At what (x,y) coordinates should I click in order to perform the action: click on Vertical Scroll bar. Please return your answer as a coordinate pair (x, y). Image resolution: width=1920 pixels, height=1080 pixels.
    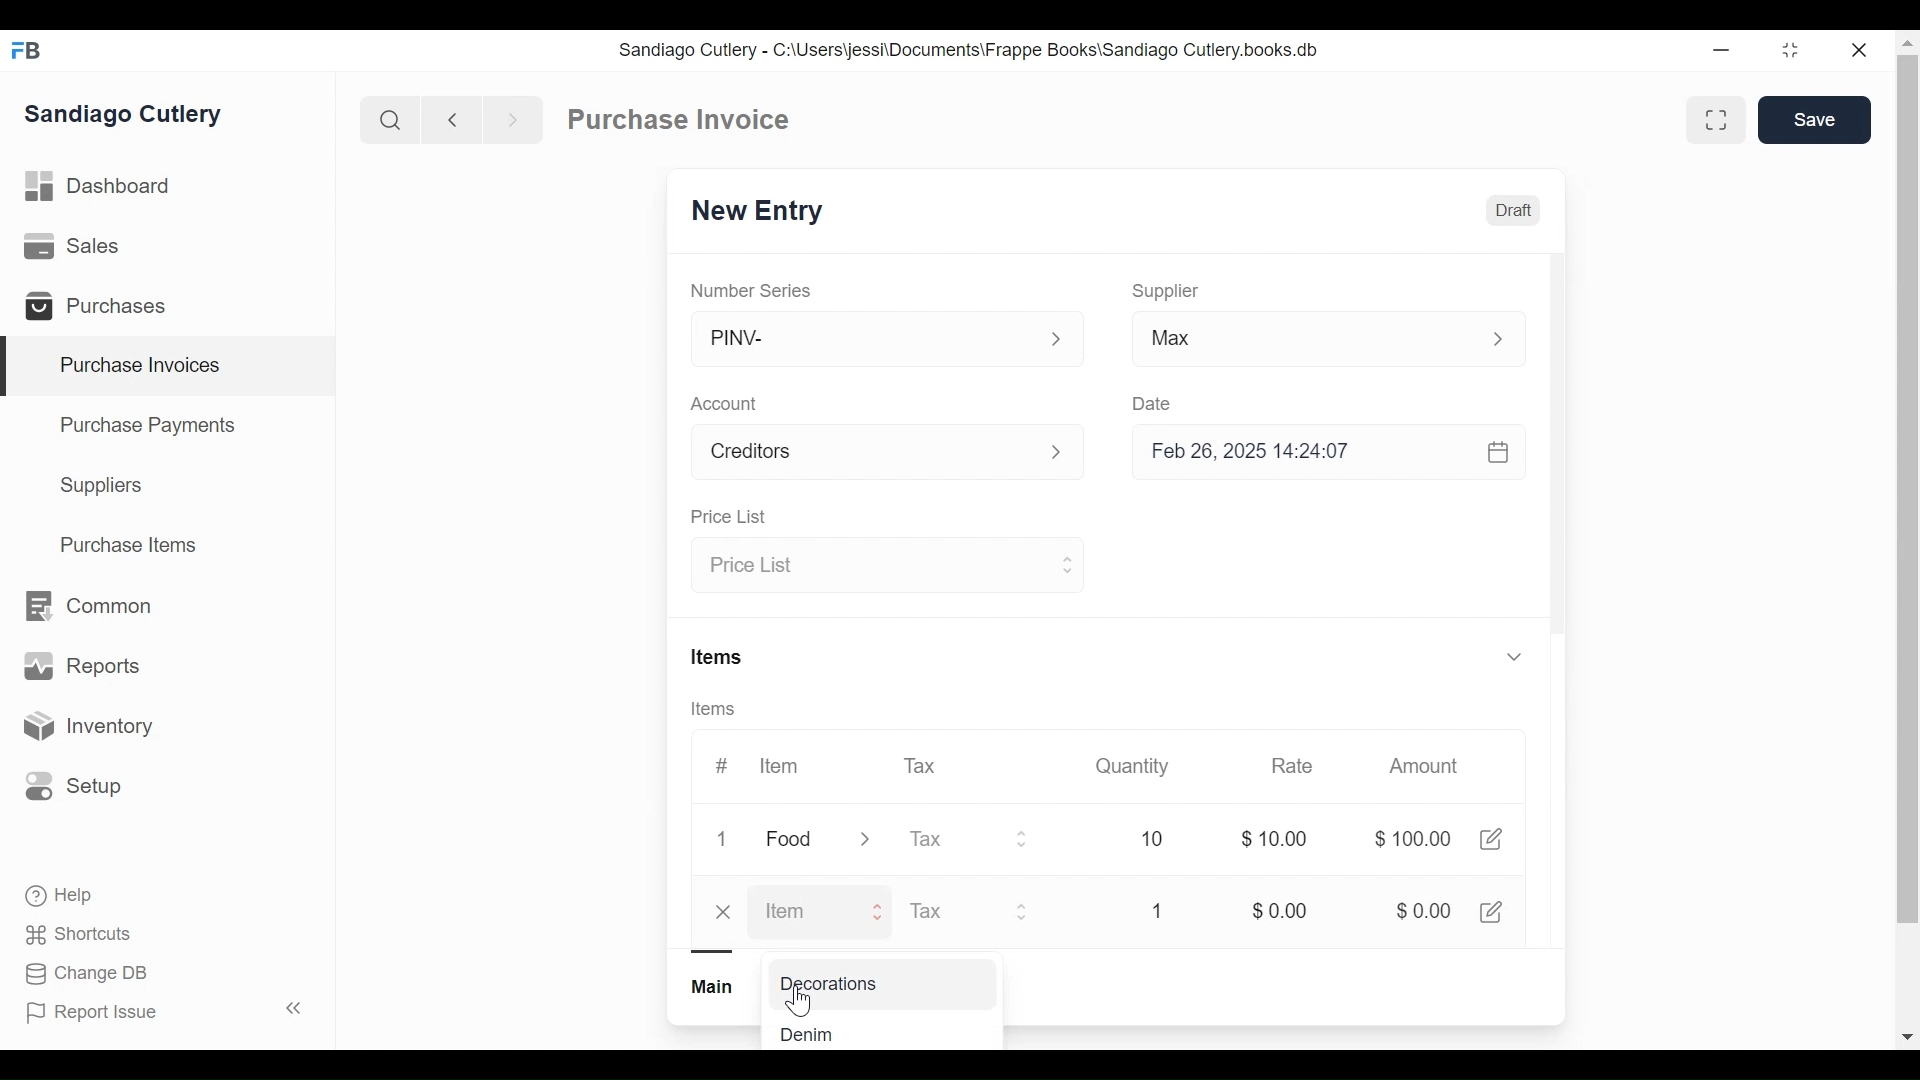
    Looking at the image, I should click on (1563, 471).